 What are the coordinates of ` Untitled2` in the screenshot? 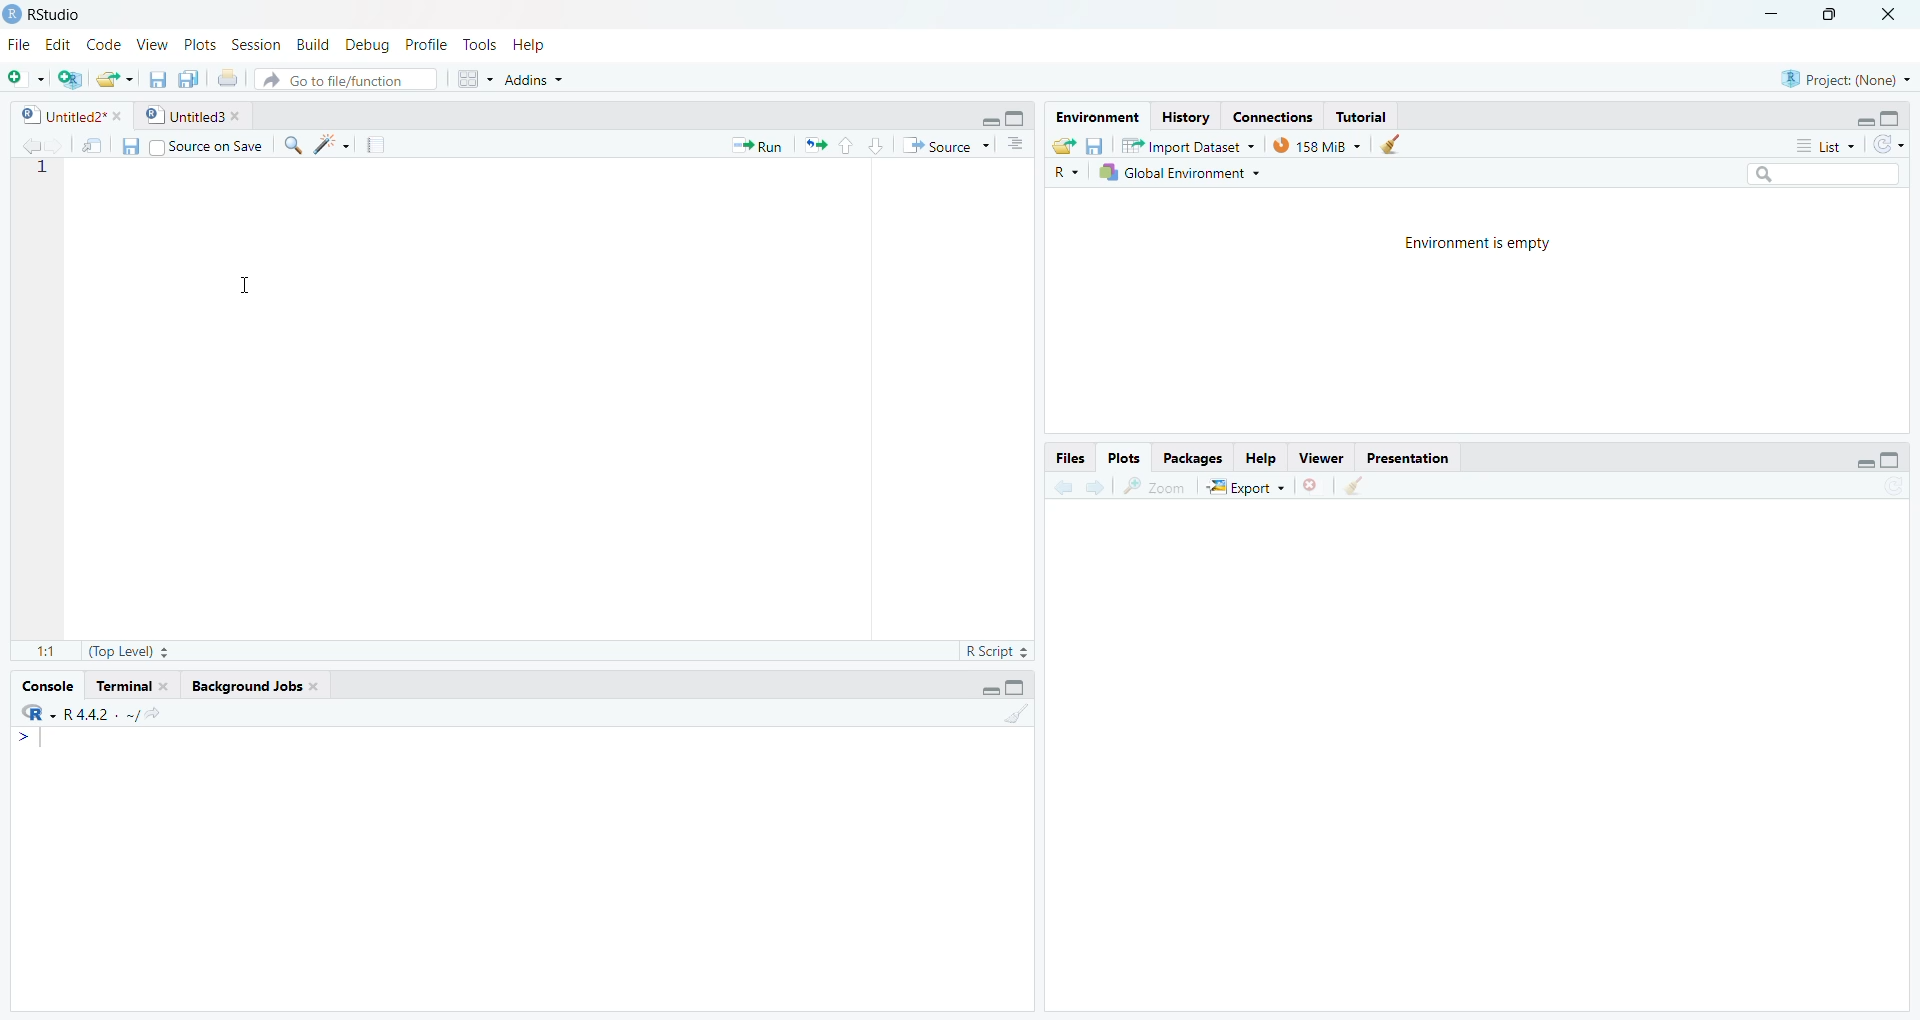 It's located at (65, 113).